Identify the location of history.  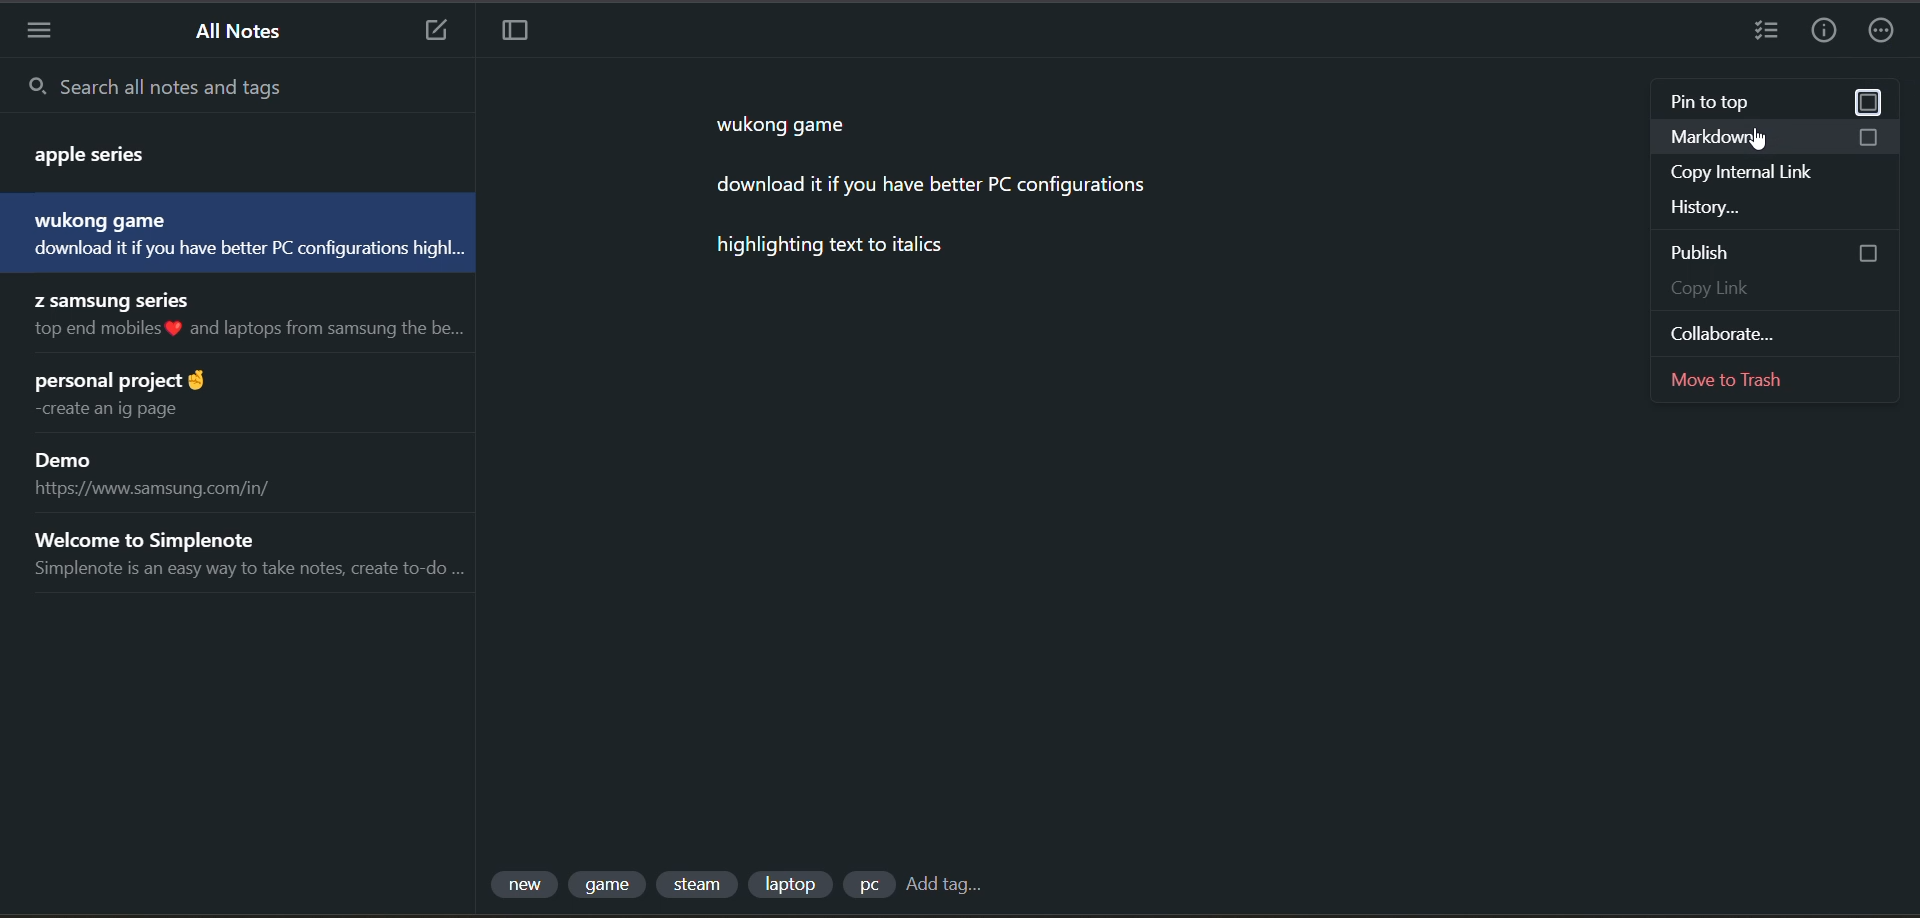
(1768, 206).